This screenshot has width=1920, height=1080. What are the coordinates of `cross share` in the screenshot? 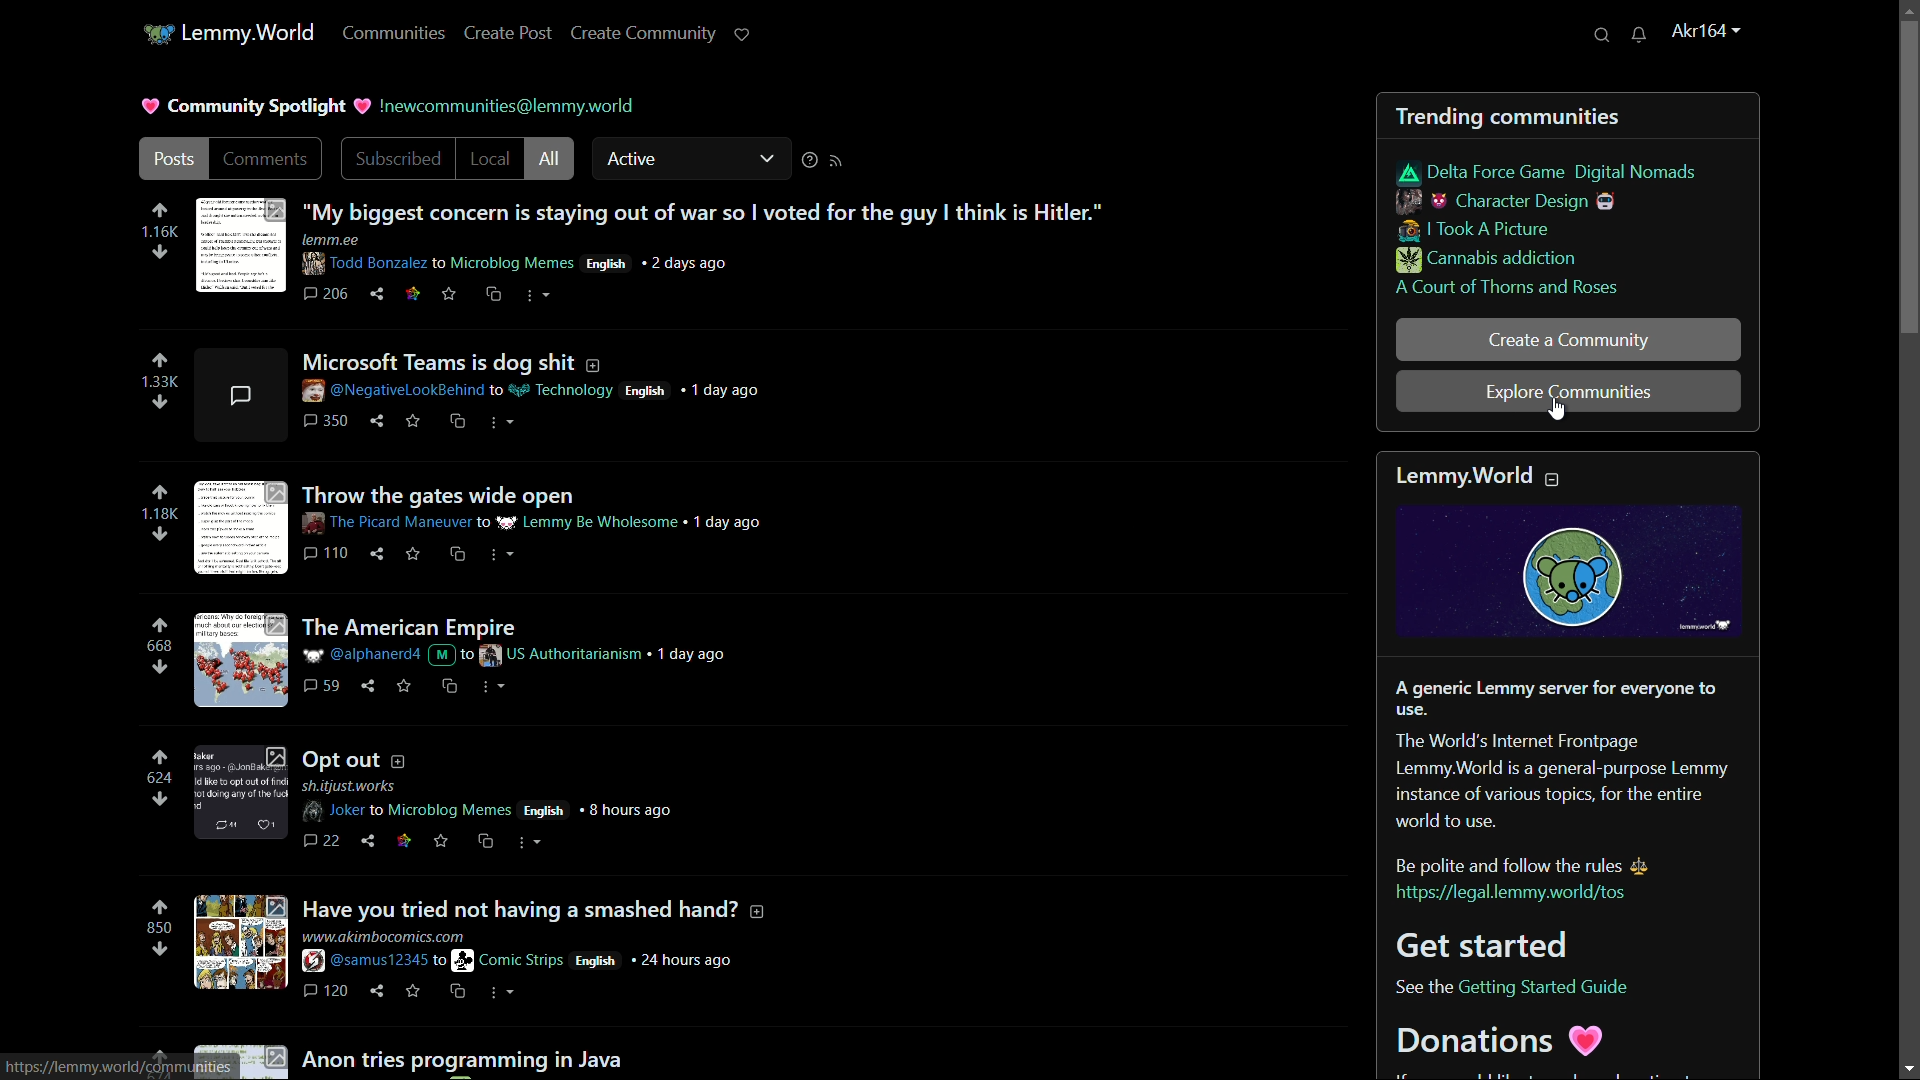 It's located at (461, 991).